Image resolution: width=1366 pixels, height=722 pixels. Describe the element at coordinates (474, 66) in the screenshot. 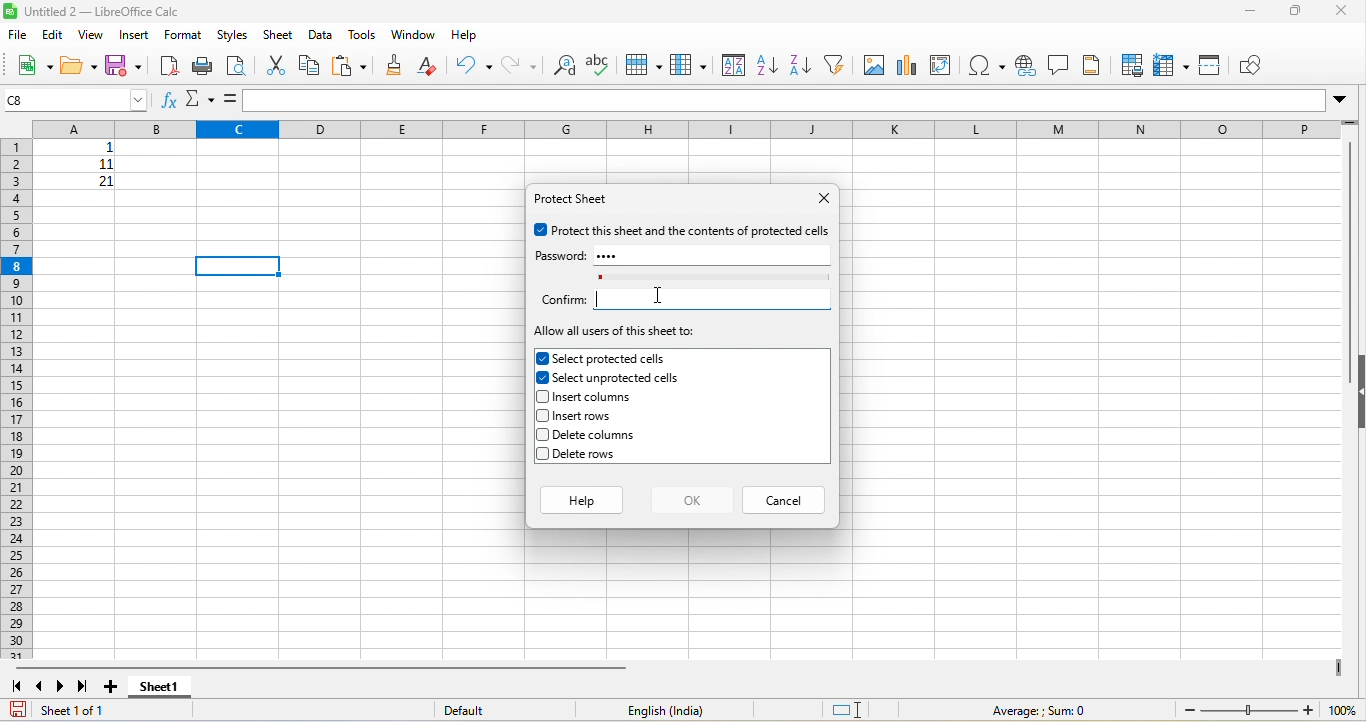

I see `undo` at that location.